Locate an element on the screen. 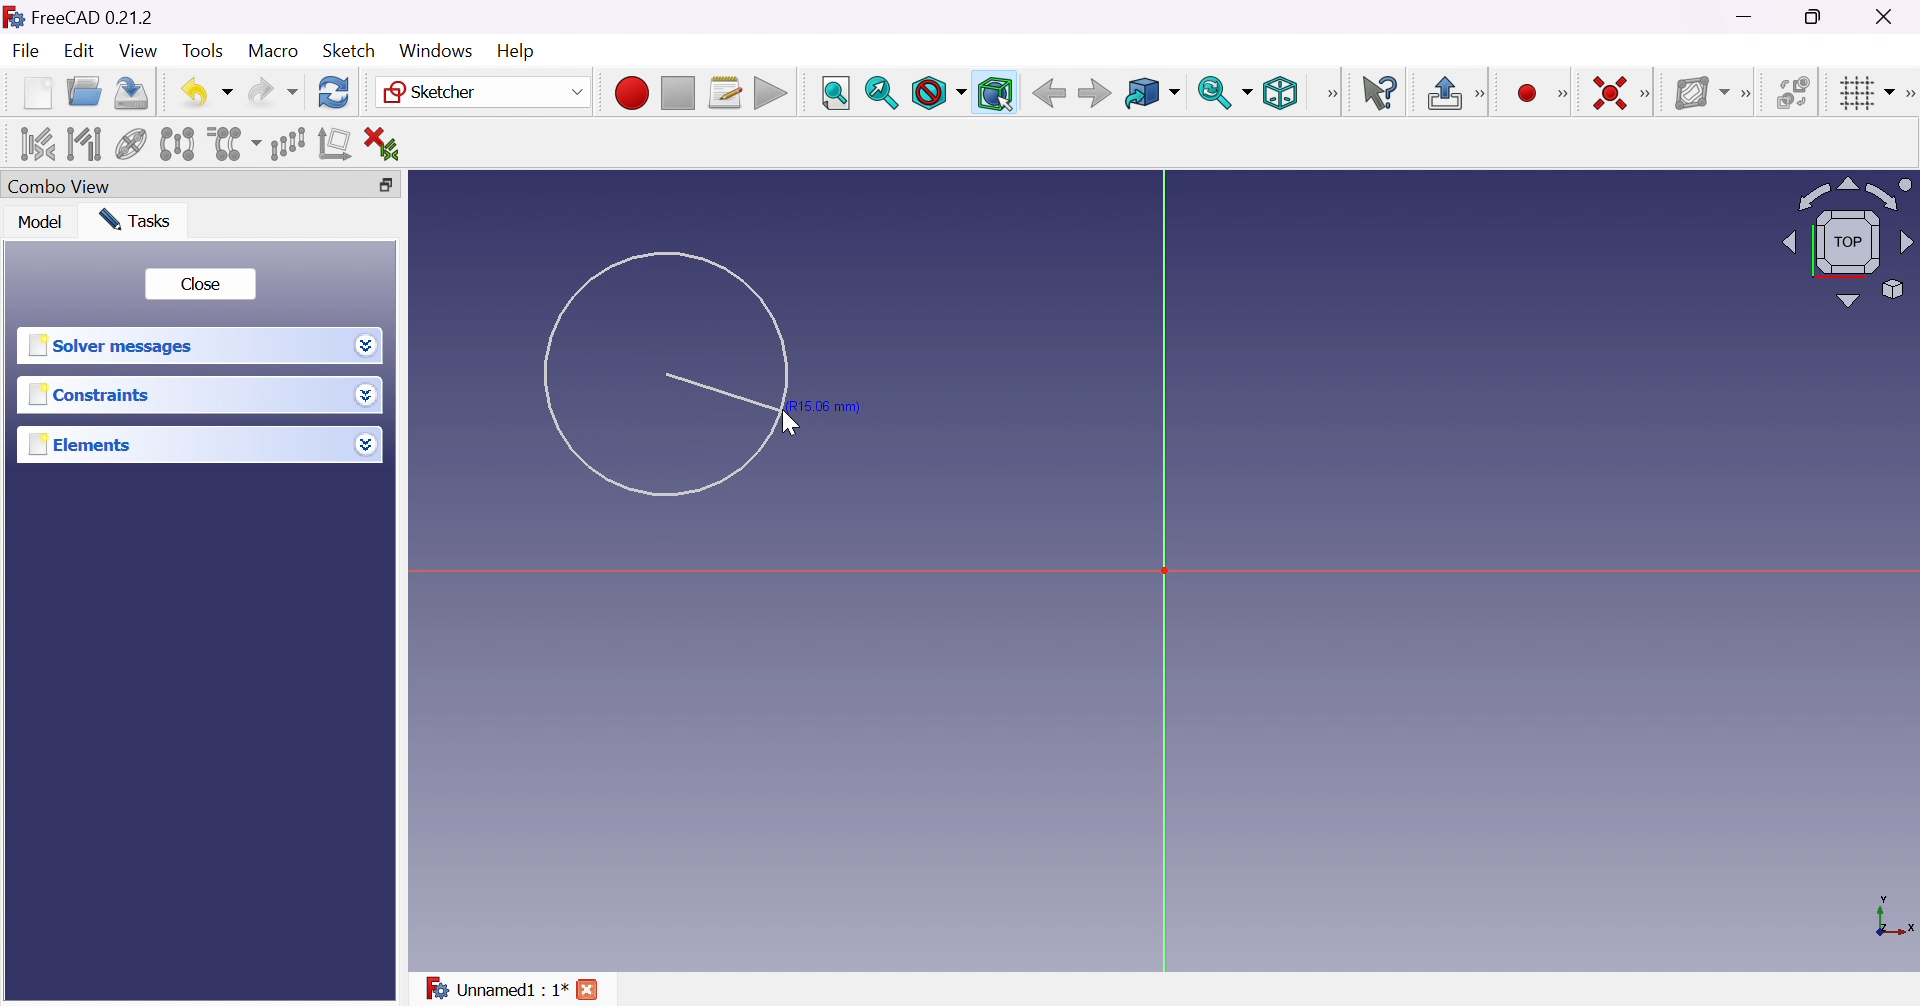  Sketcher is located at coordinates (480, 92).